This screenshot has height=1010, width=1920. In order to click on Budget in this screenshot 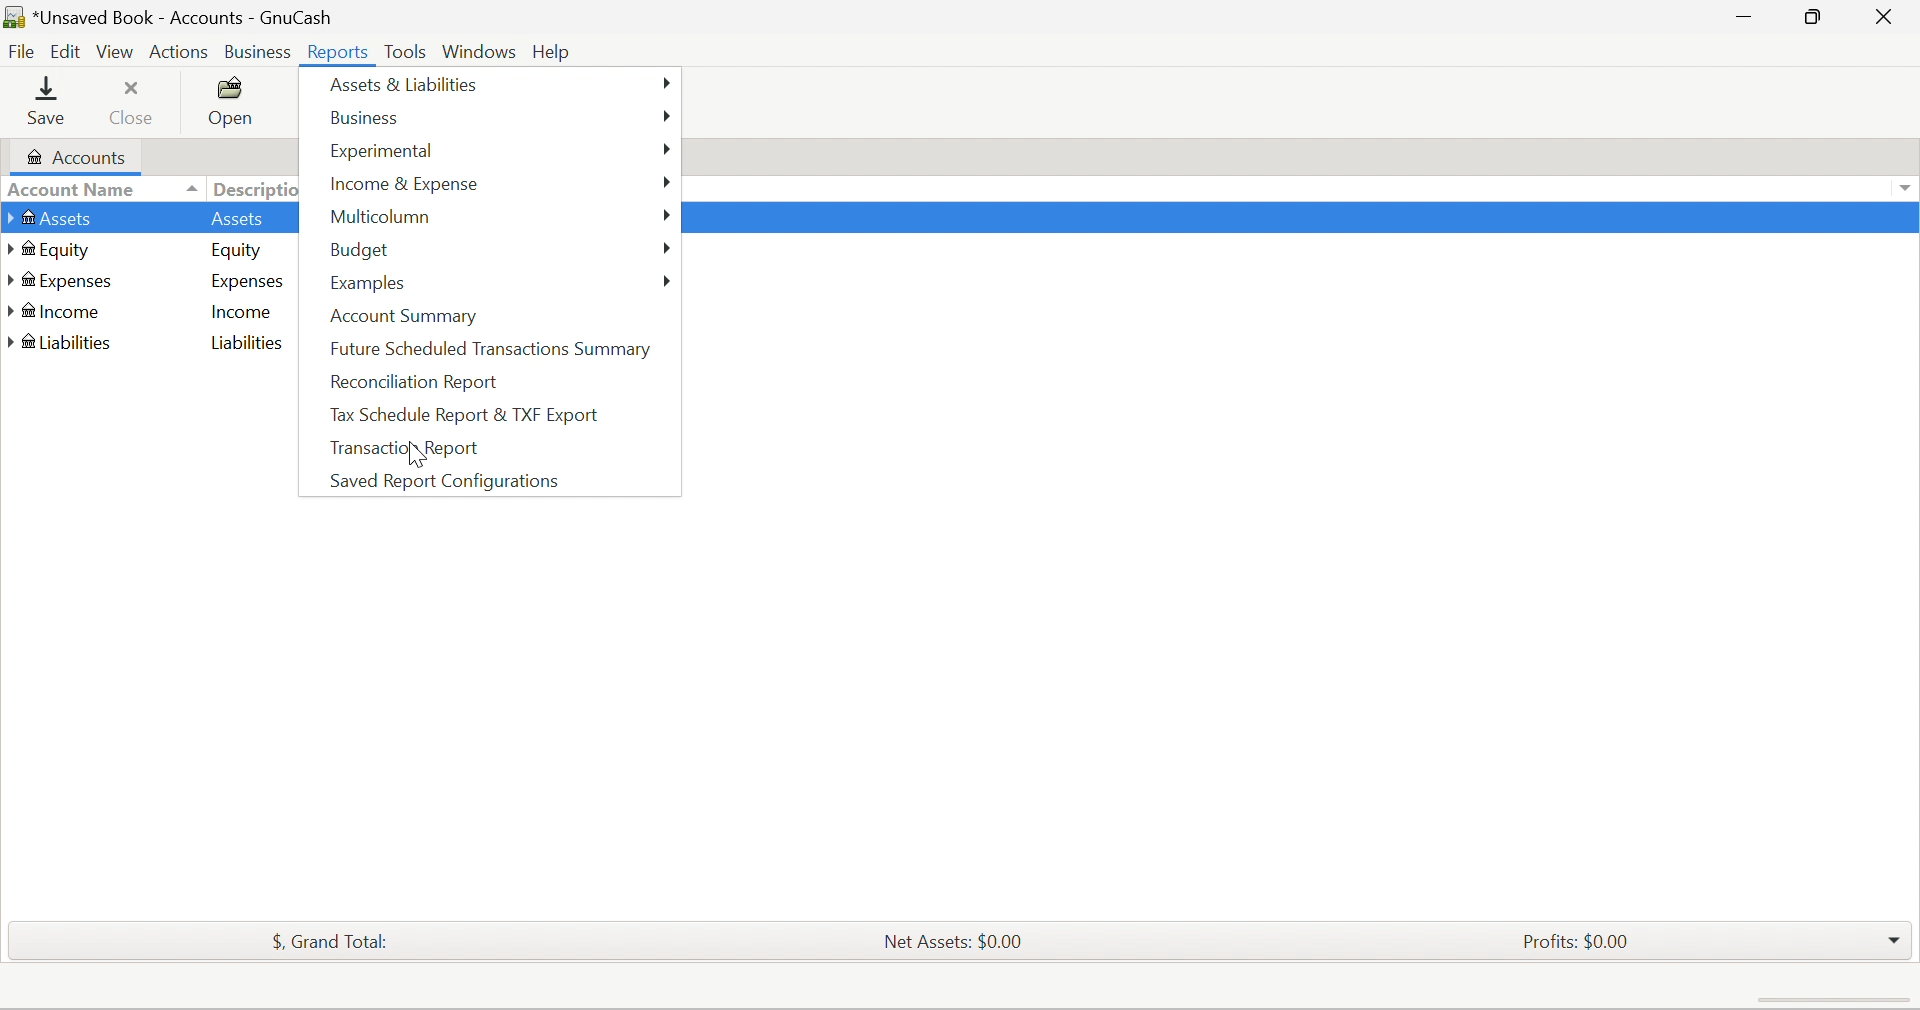, I will do `click(361, 250)`.